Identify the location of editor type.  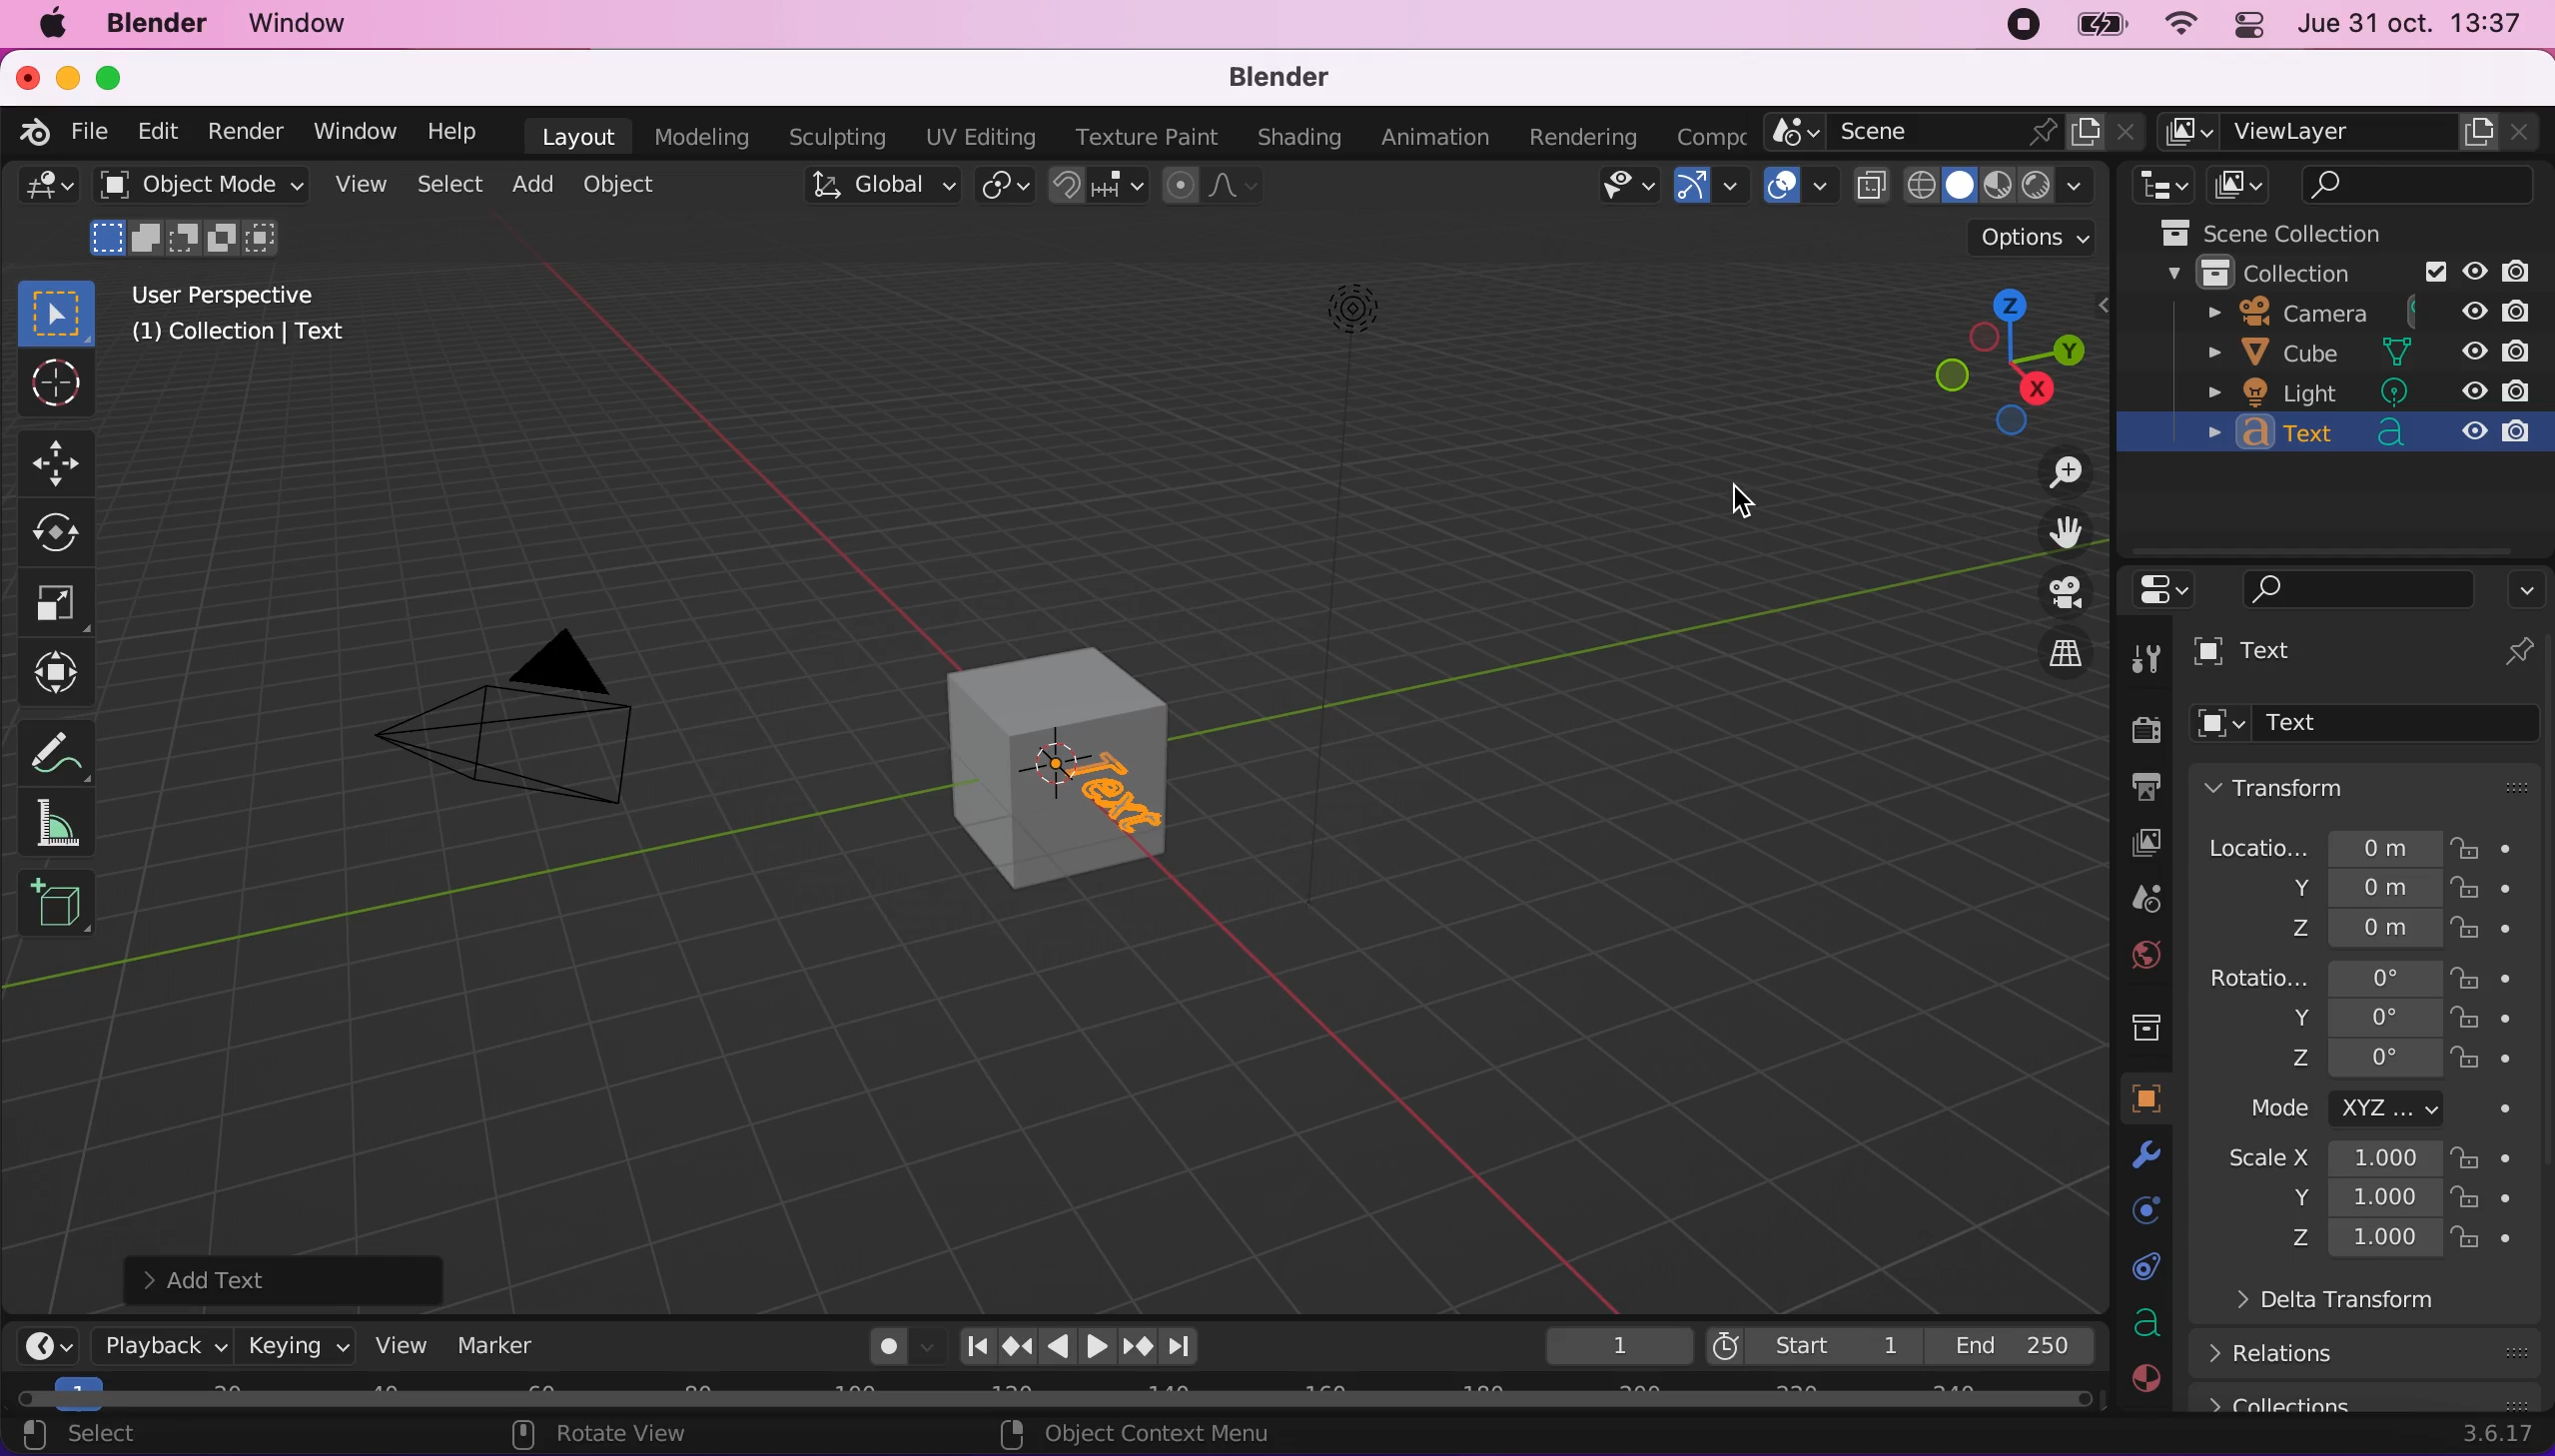
(46, 1341).